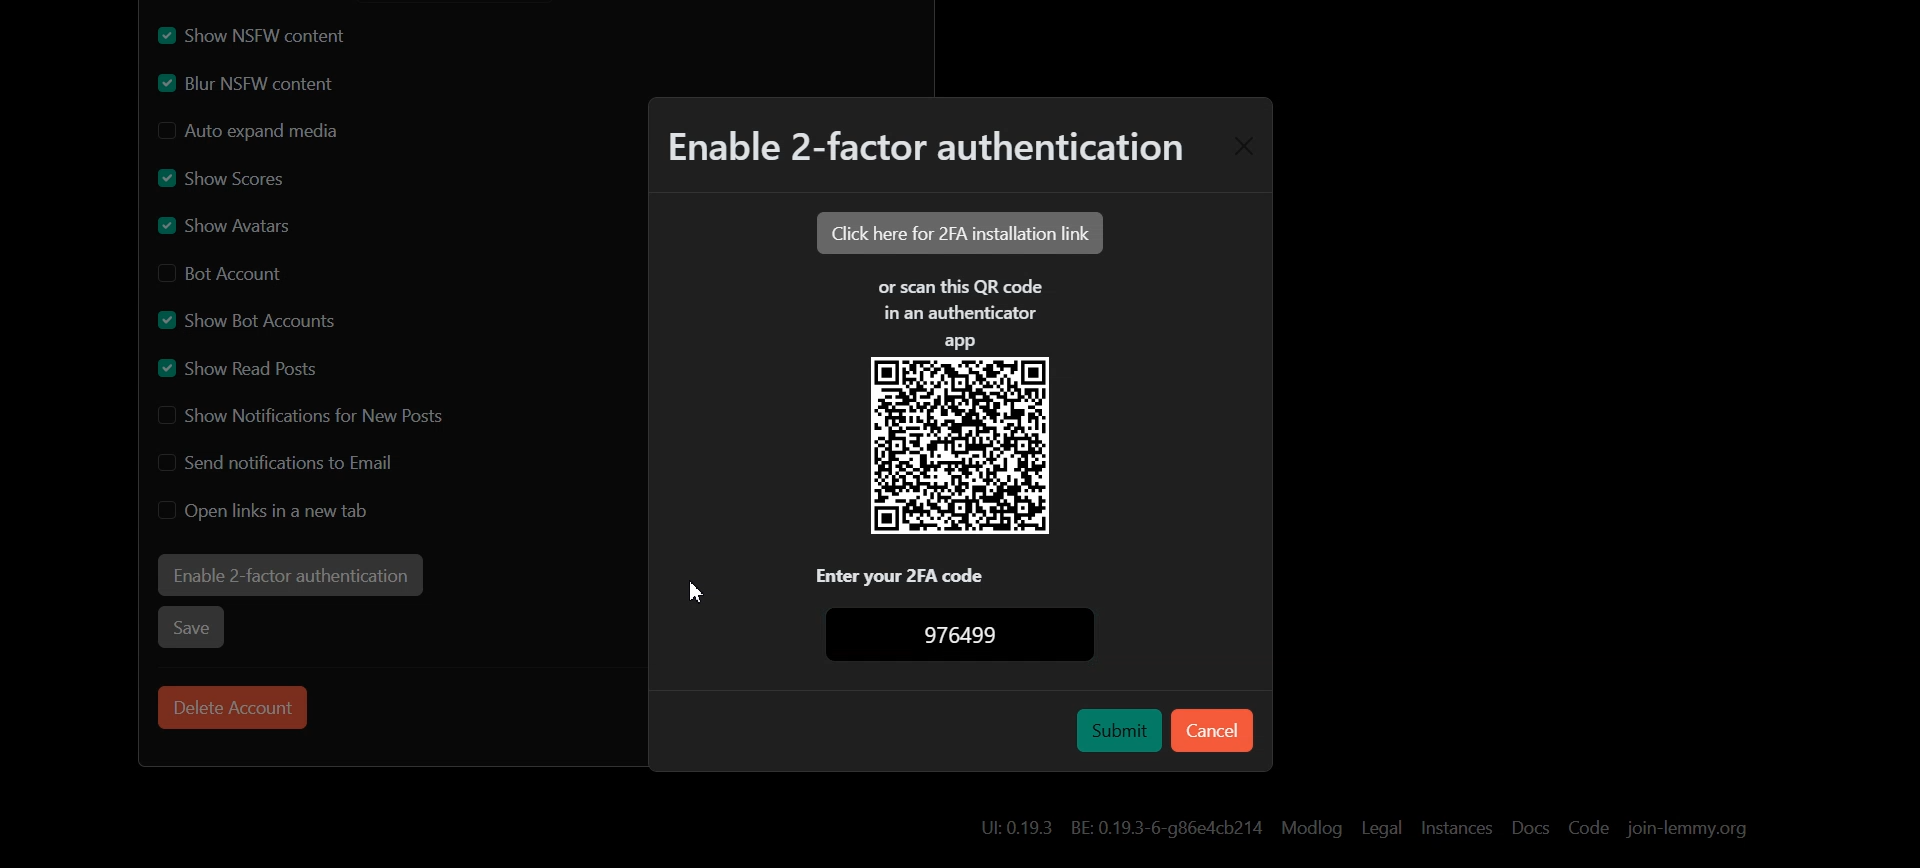 This screenshot has width=1920, height=868. I want to click on Hyperlink, so click(1119, 825).